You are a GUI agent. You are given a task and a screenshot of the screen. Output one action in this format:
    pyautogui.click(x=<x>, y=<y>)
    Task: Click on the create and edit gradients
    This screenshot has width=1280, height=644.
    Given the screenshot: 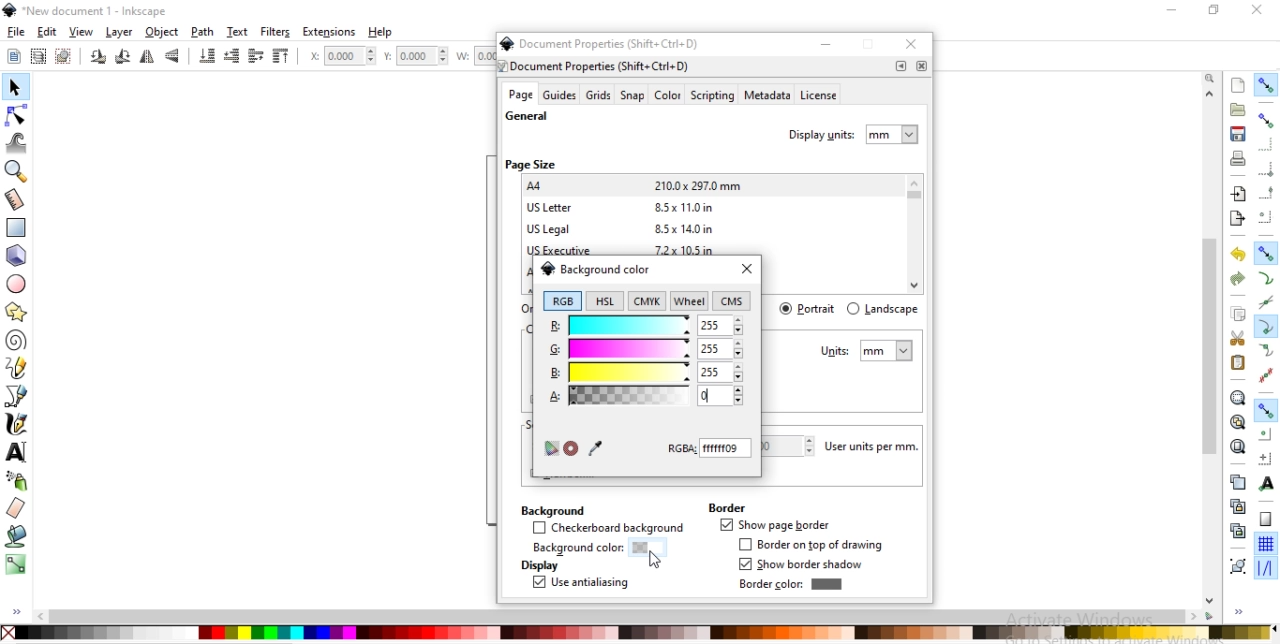 What is the action you would take?
    pyautogui.click(x=16, y=564)
    